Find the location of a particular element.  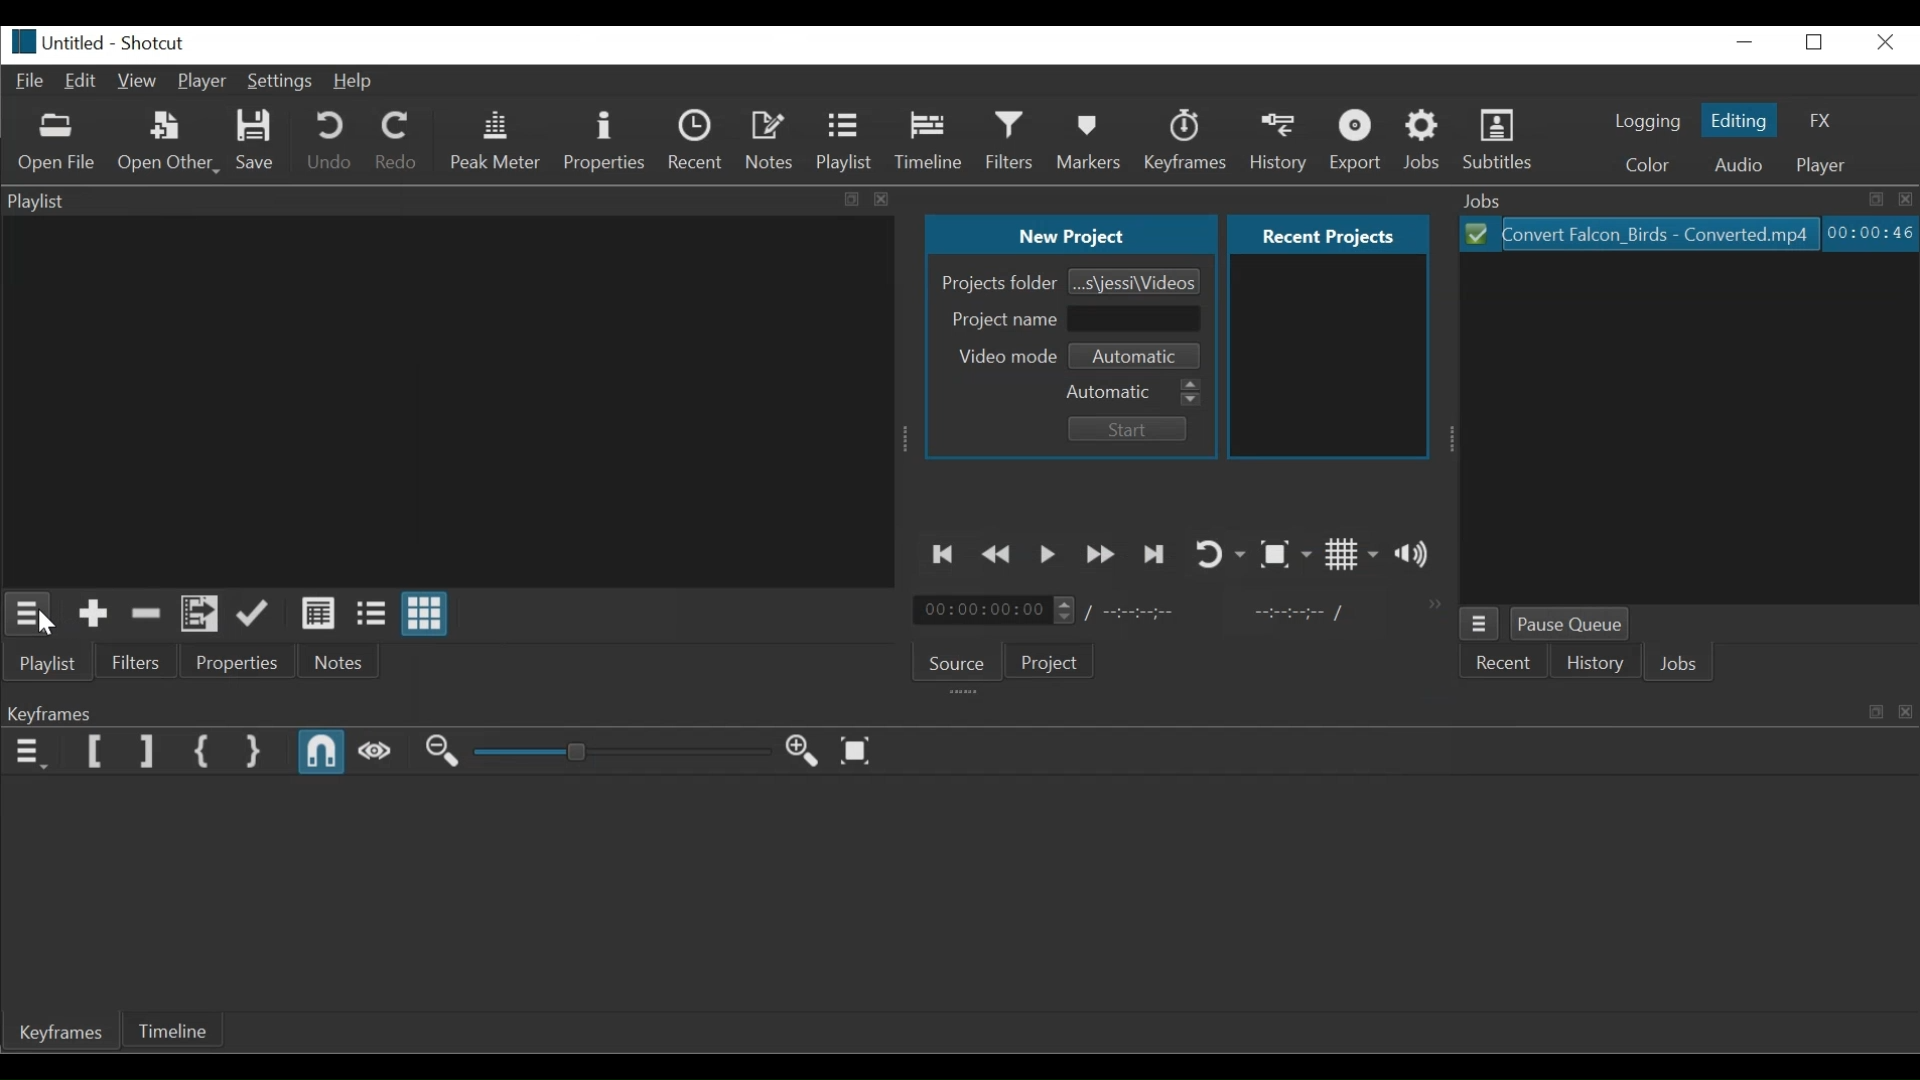

Save is located at coordinates (256, 141).